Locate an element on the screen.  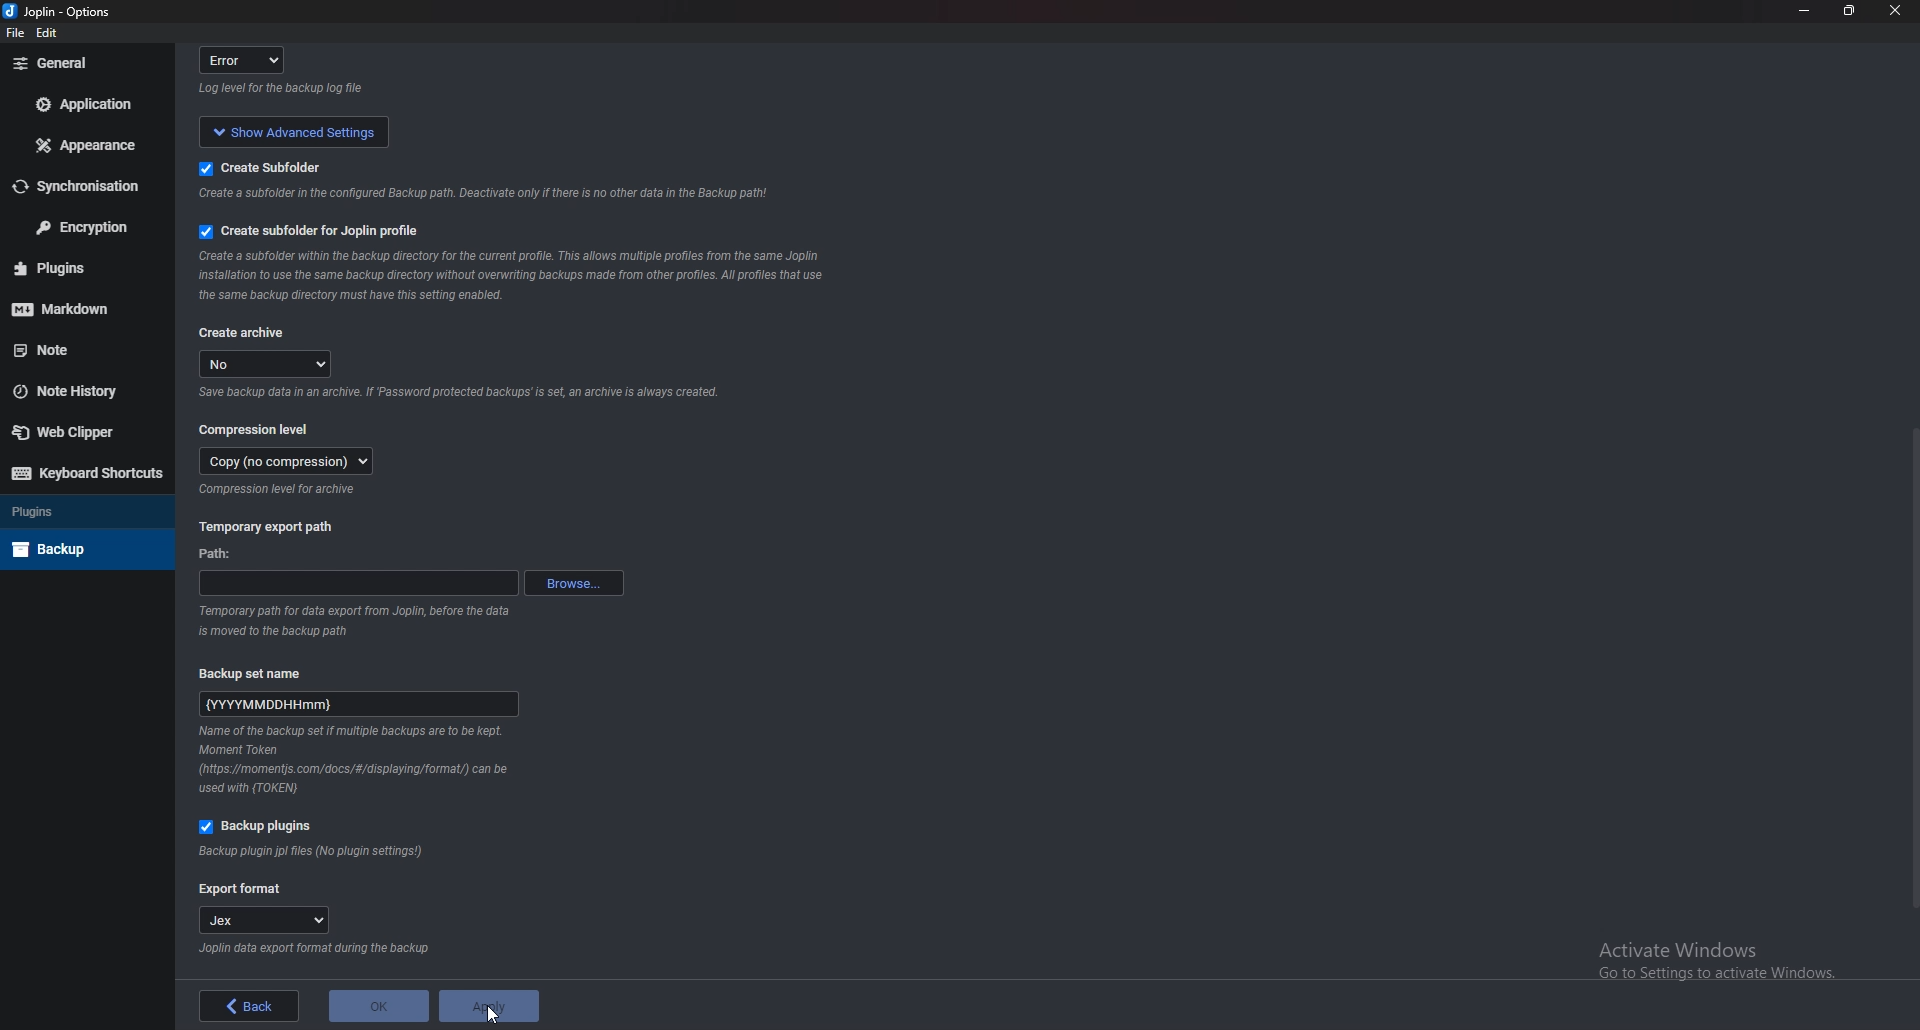
Appearance is located at coordinates (91, 144).